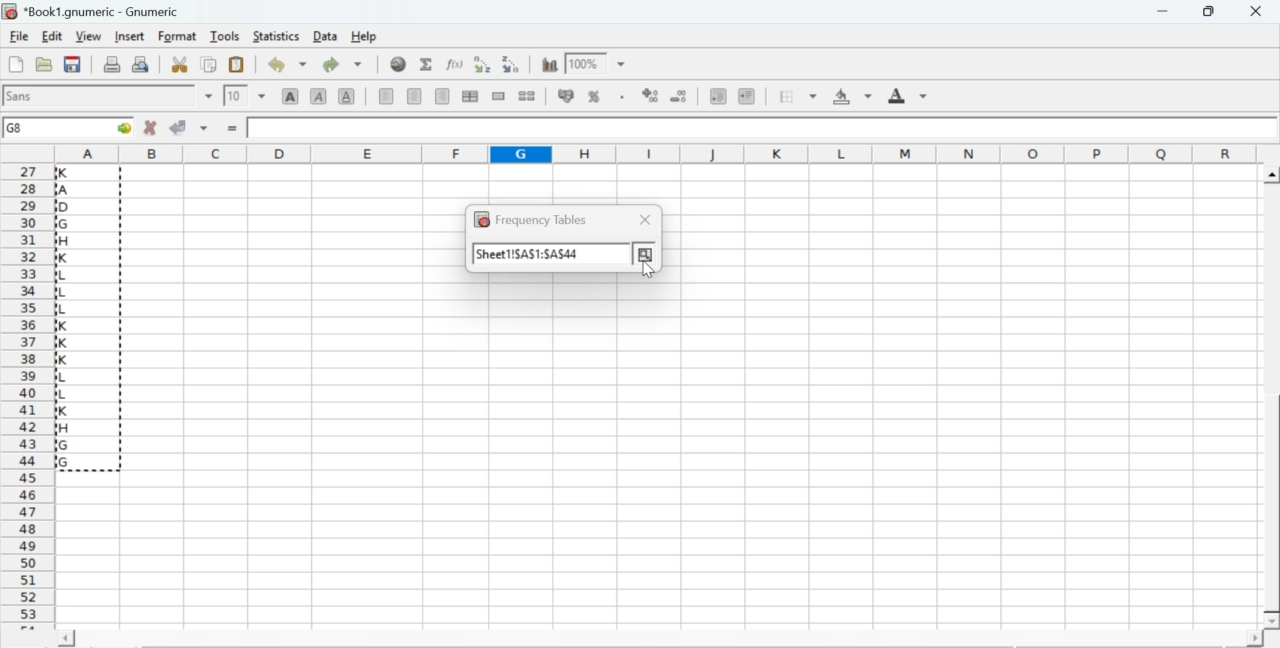 This screenshot has width=1280, height=648. Describe the element at coordinates (128, 35) in the screenshot. I see `insert` at that location.